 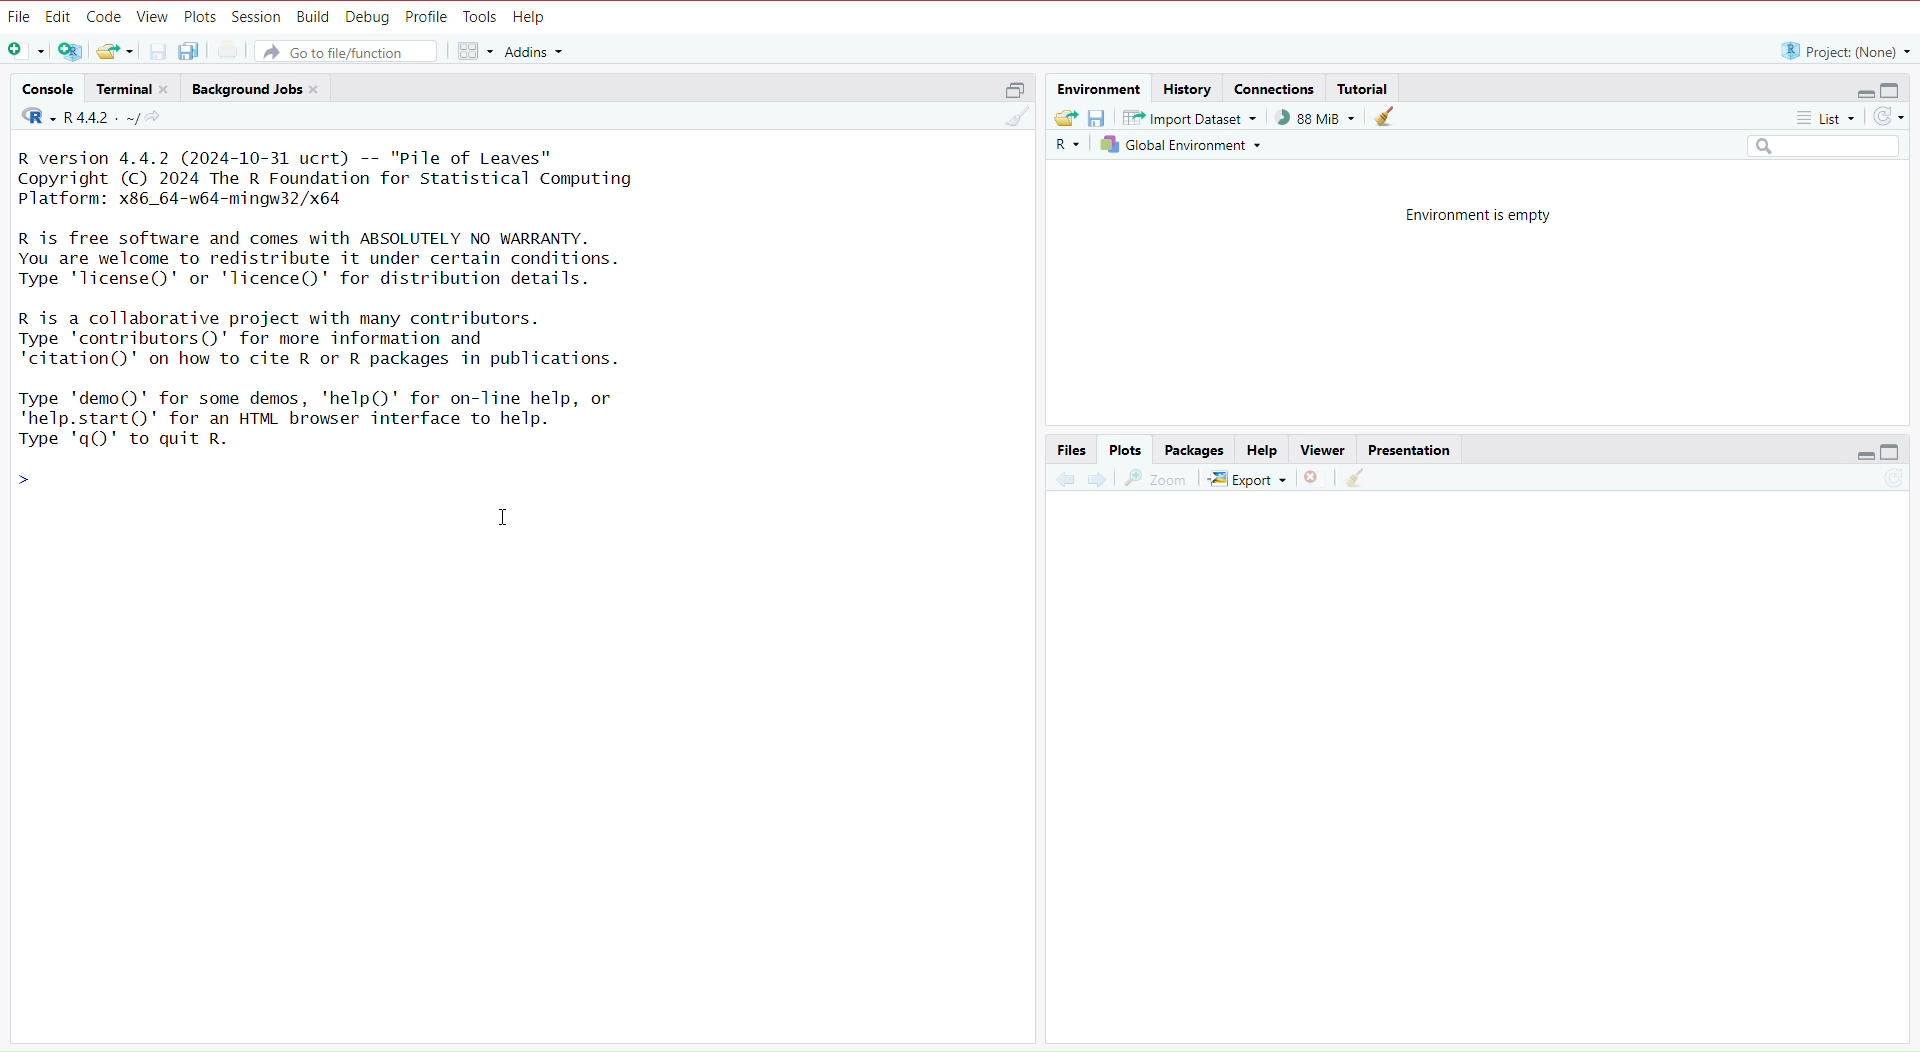 I want to click on list, so click(x=1815, y=117).